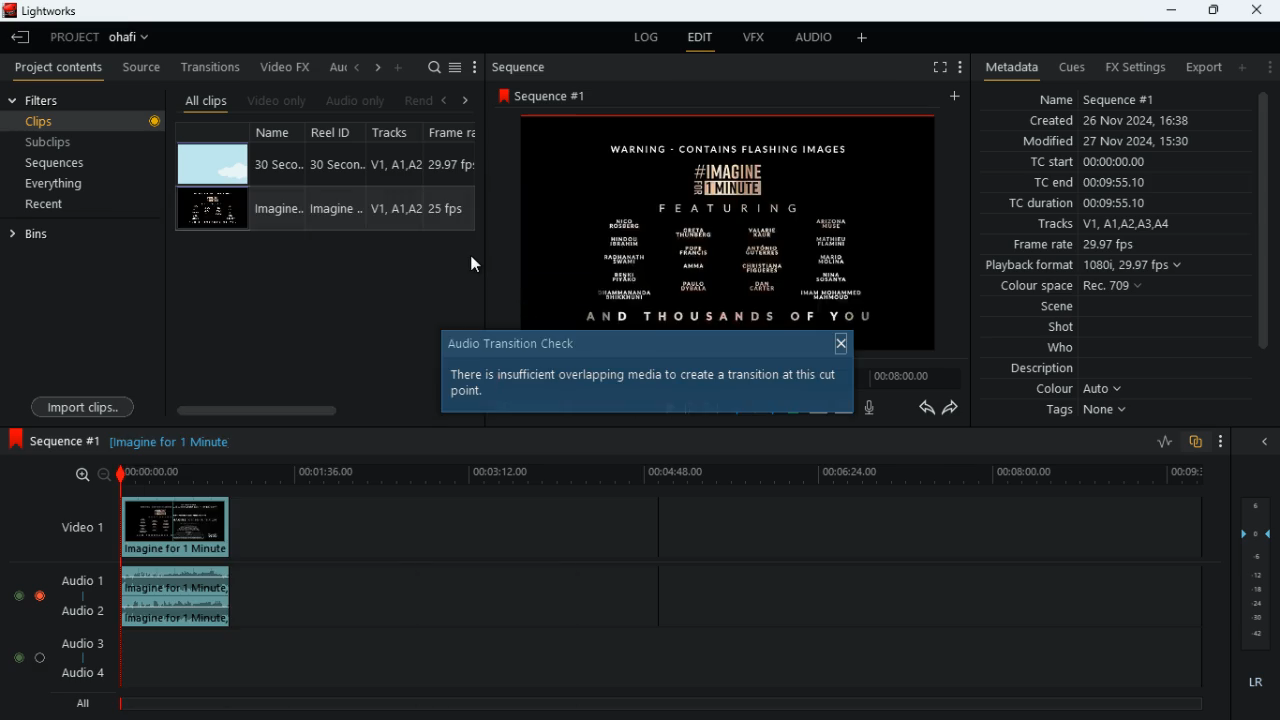 The width and height of the screenshot is (1280, 720). Describe the element at coordinates (871, 407) in the screenshot. I see `mic` at that location.